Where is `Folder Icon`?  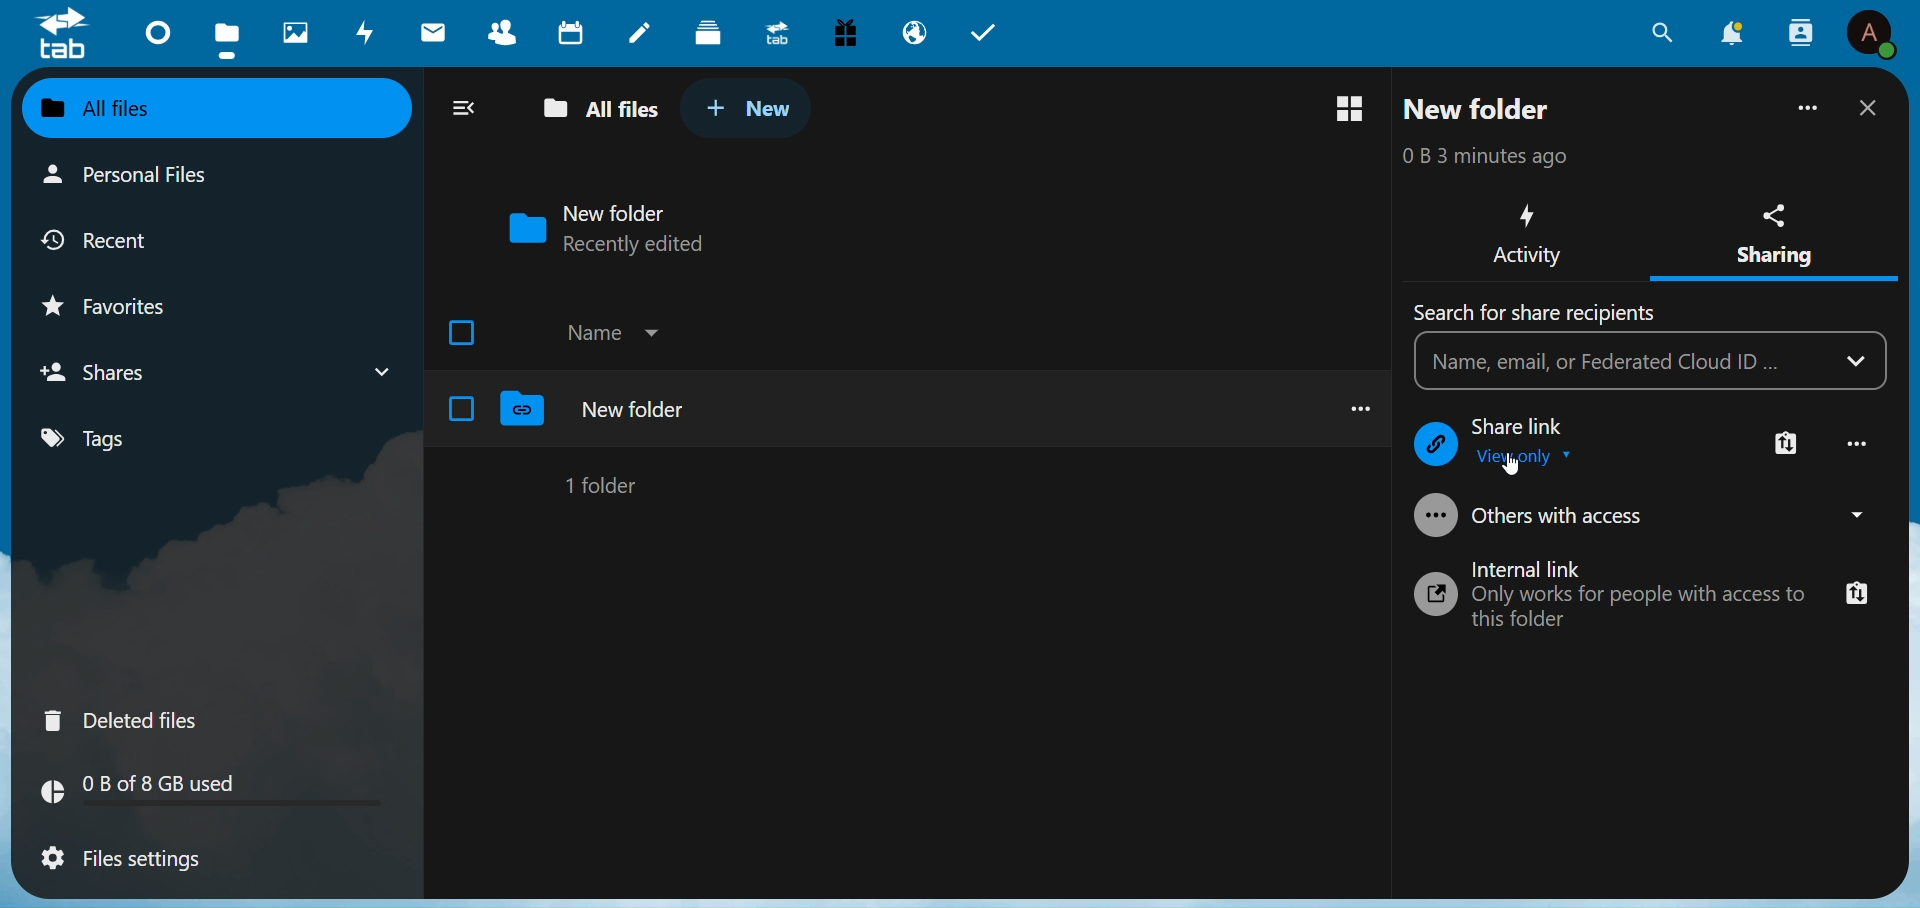
Folder Icon is located at coordinates (522, 228).